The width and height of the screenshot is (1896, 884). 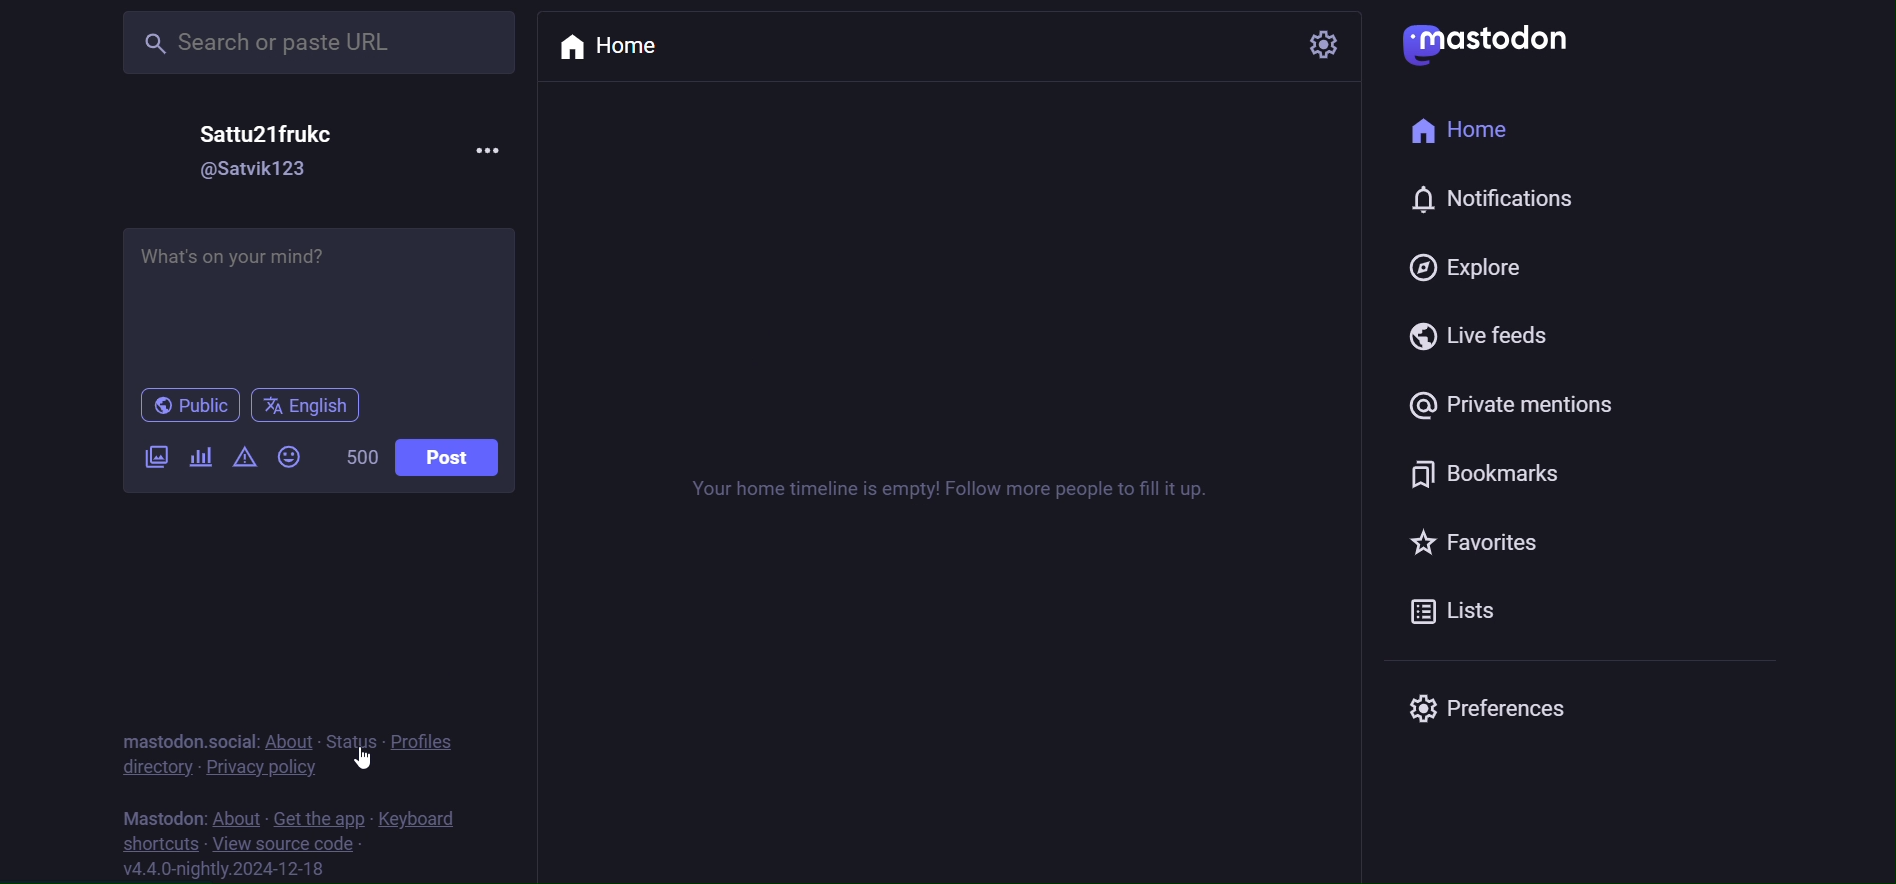 What do you see at coordinates (267, 771) in the screenshot?
I see `Privacy Policy` at bounding box center [267, 771].